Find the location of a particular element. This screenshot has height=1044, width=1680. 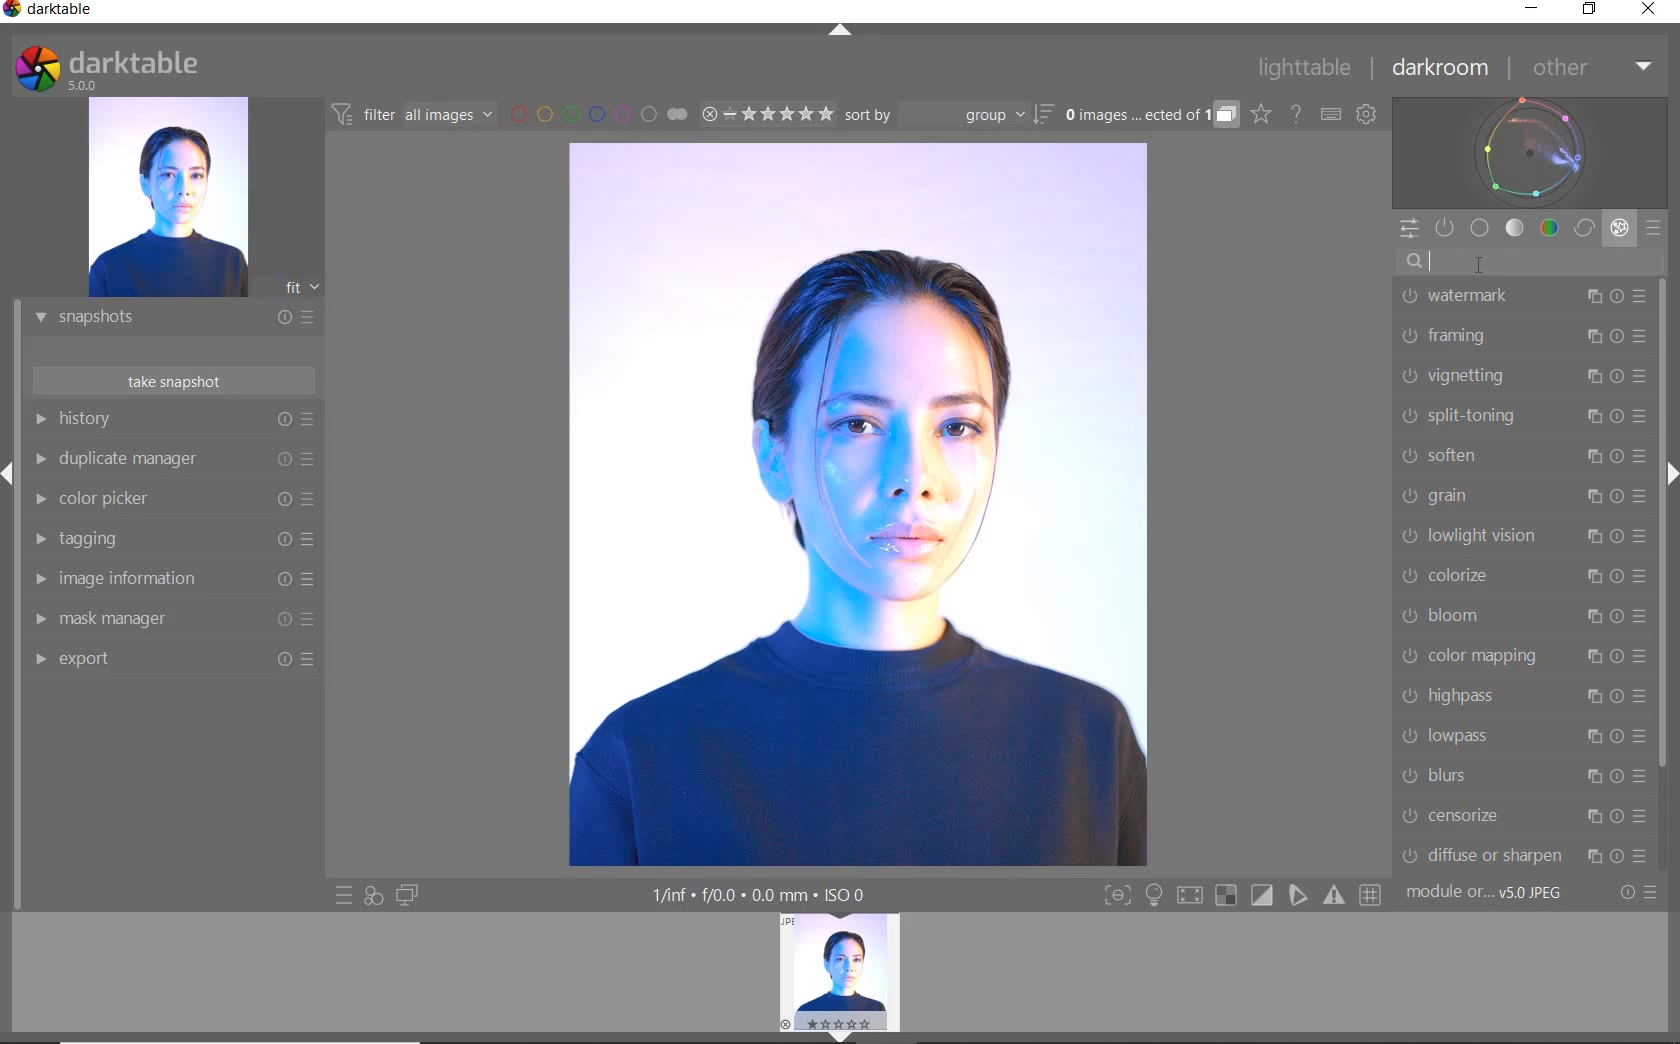

TAKE SNAPSHOT is located at coordinates (172, 380).